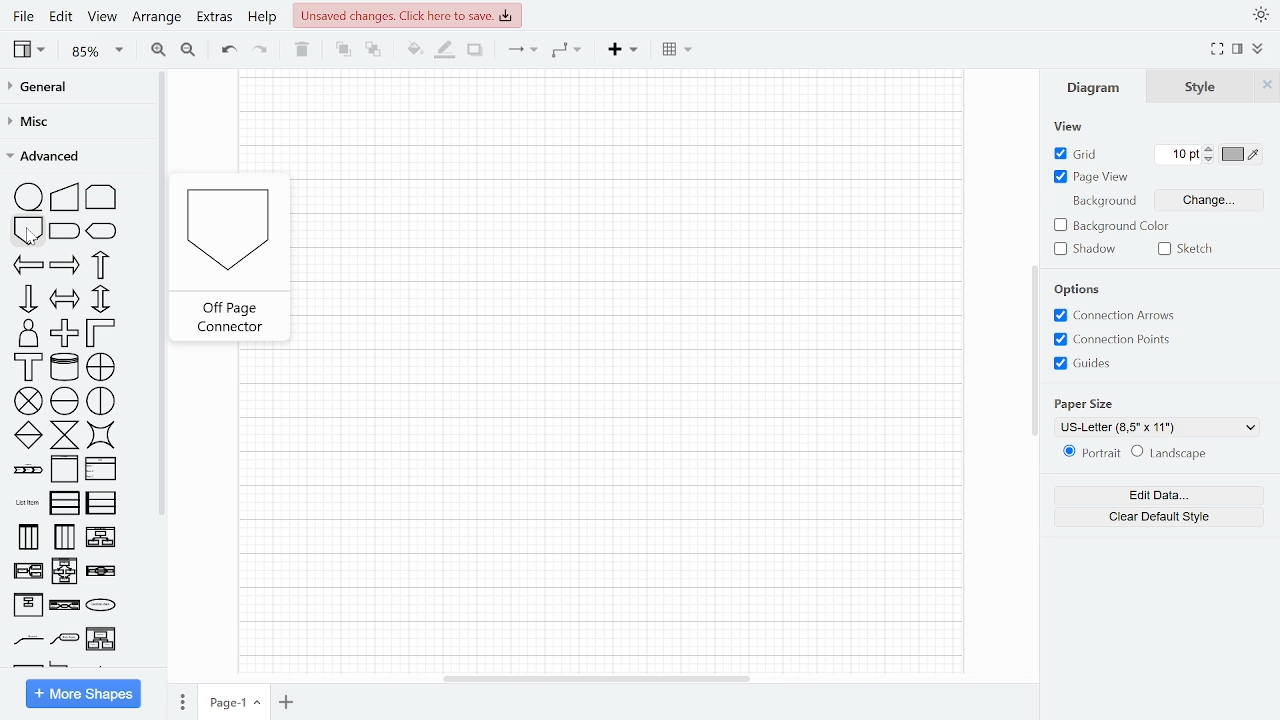 The width and height of the screenshot is (1280, 720). What do you see at coordinates (102, 232) in the screenshot?
I see `display` at bounding box center [102, 232].